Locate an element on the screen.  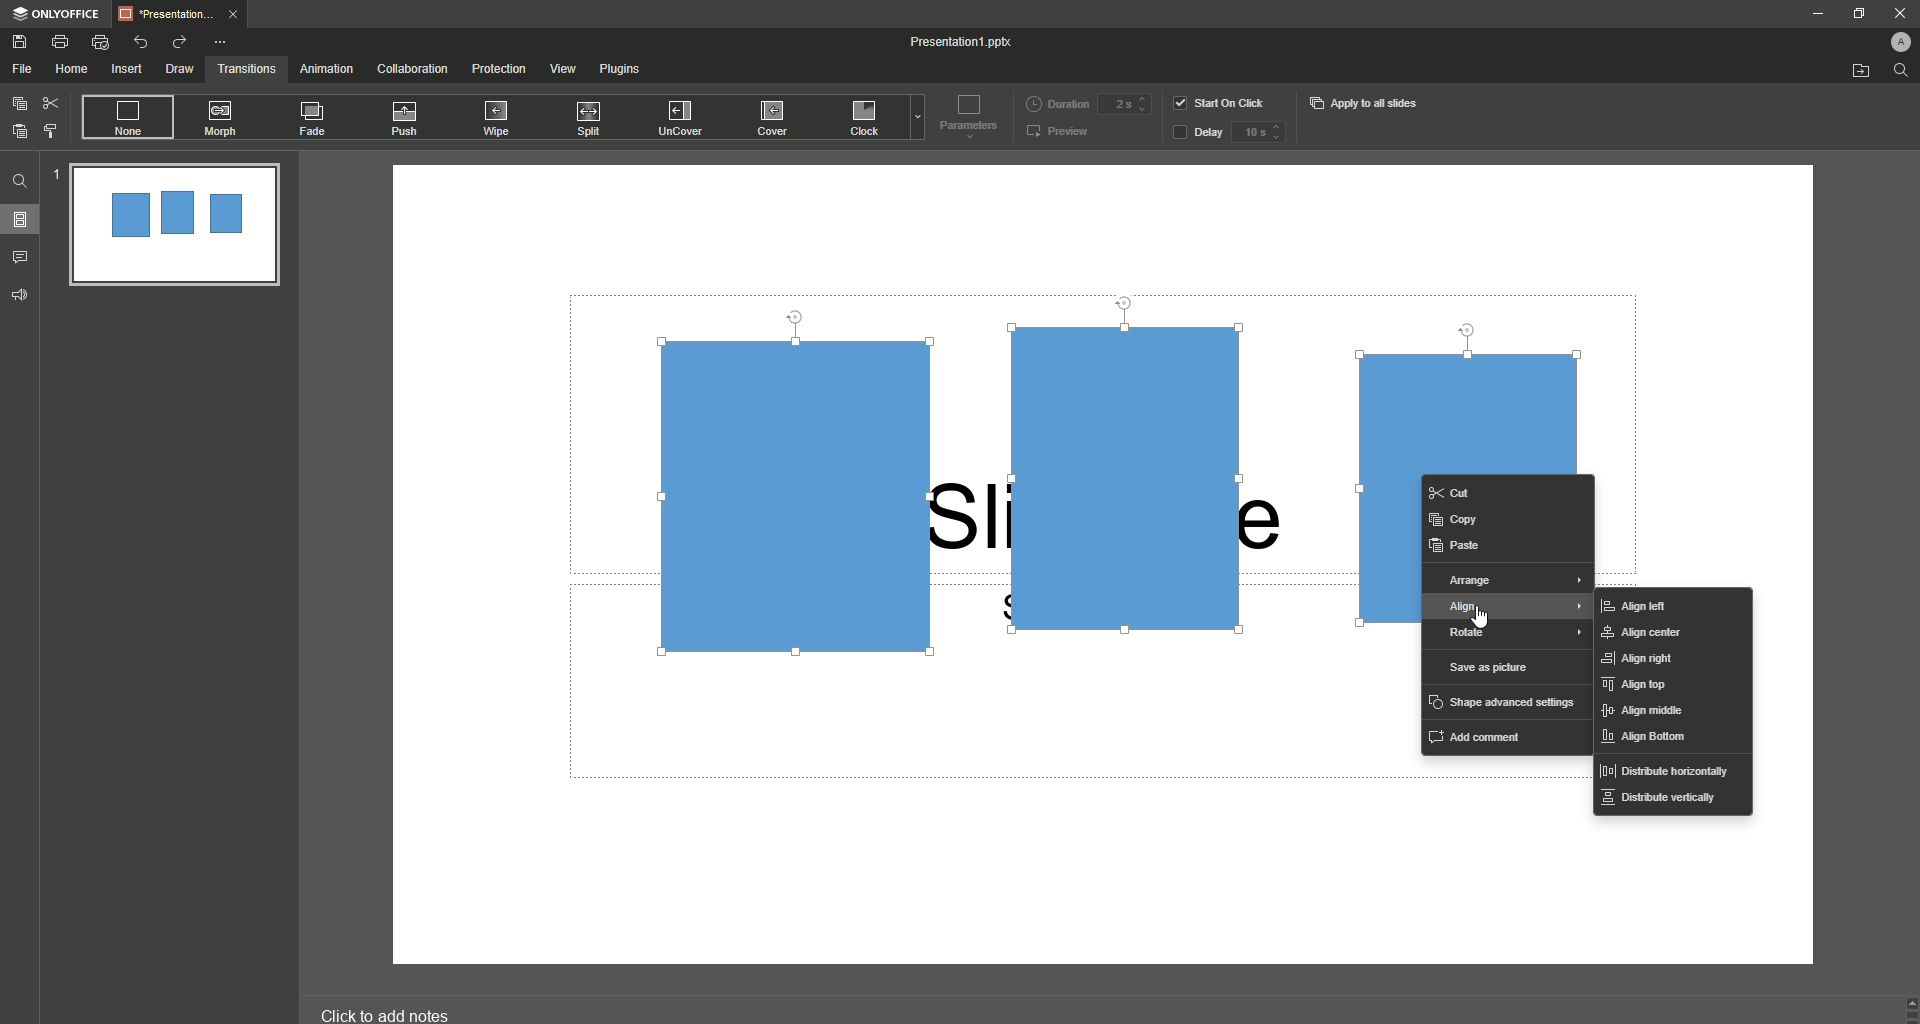
Copy is located at coordinates (19, 103).